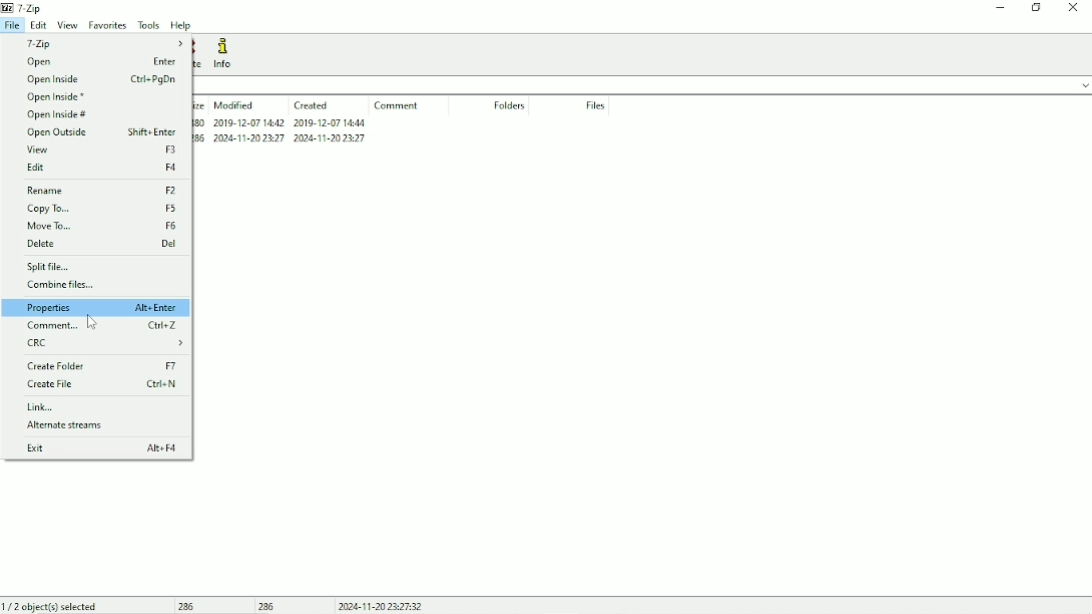 This screenshot has height=614, width=1092. Describe the element at coordinates (226, 53) in the screenshot. I see `Info` at that location.